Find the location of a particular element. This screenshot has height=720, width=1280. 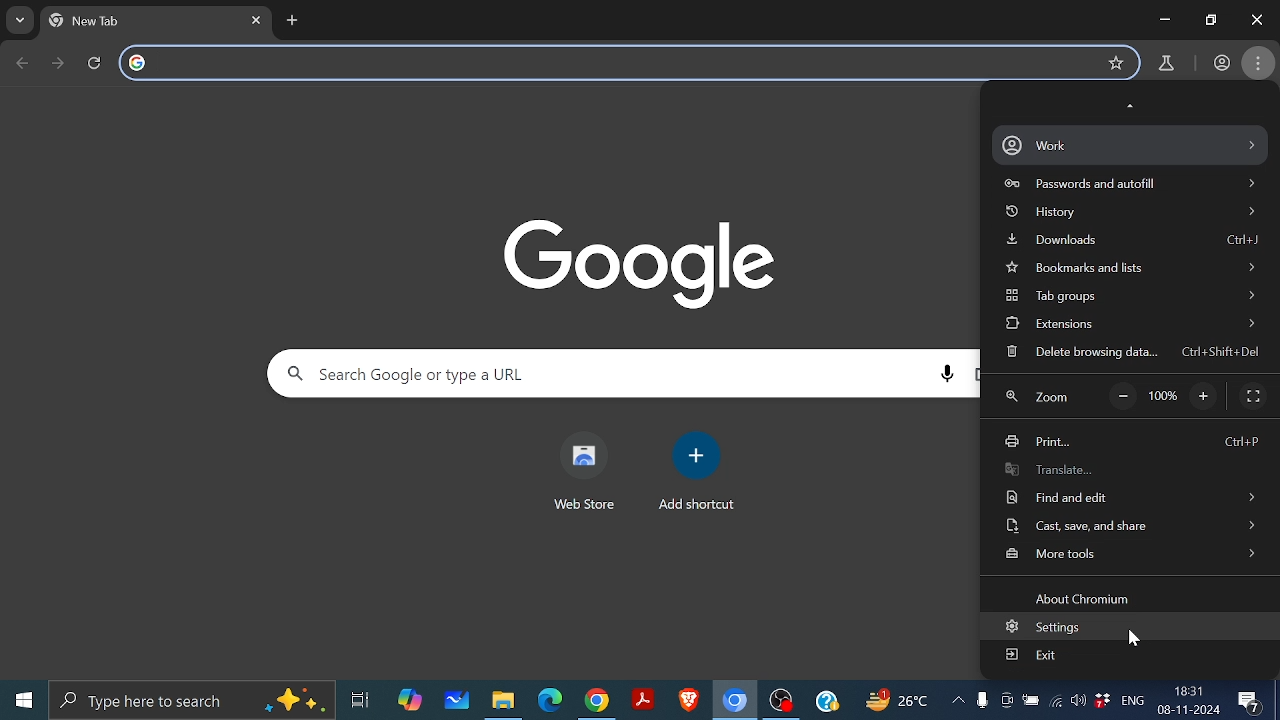

type here to search is located at coordinates (194, 700).